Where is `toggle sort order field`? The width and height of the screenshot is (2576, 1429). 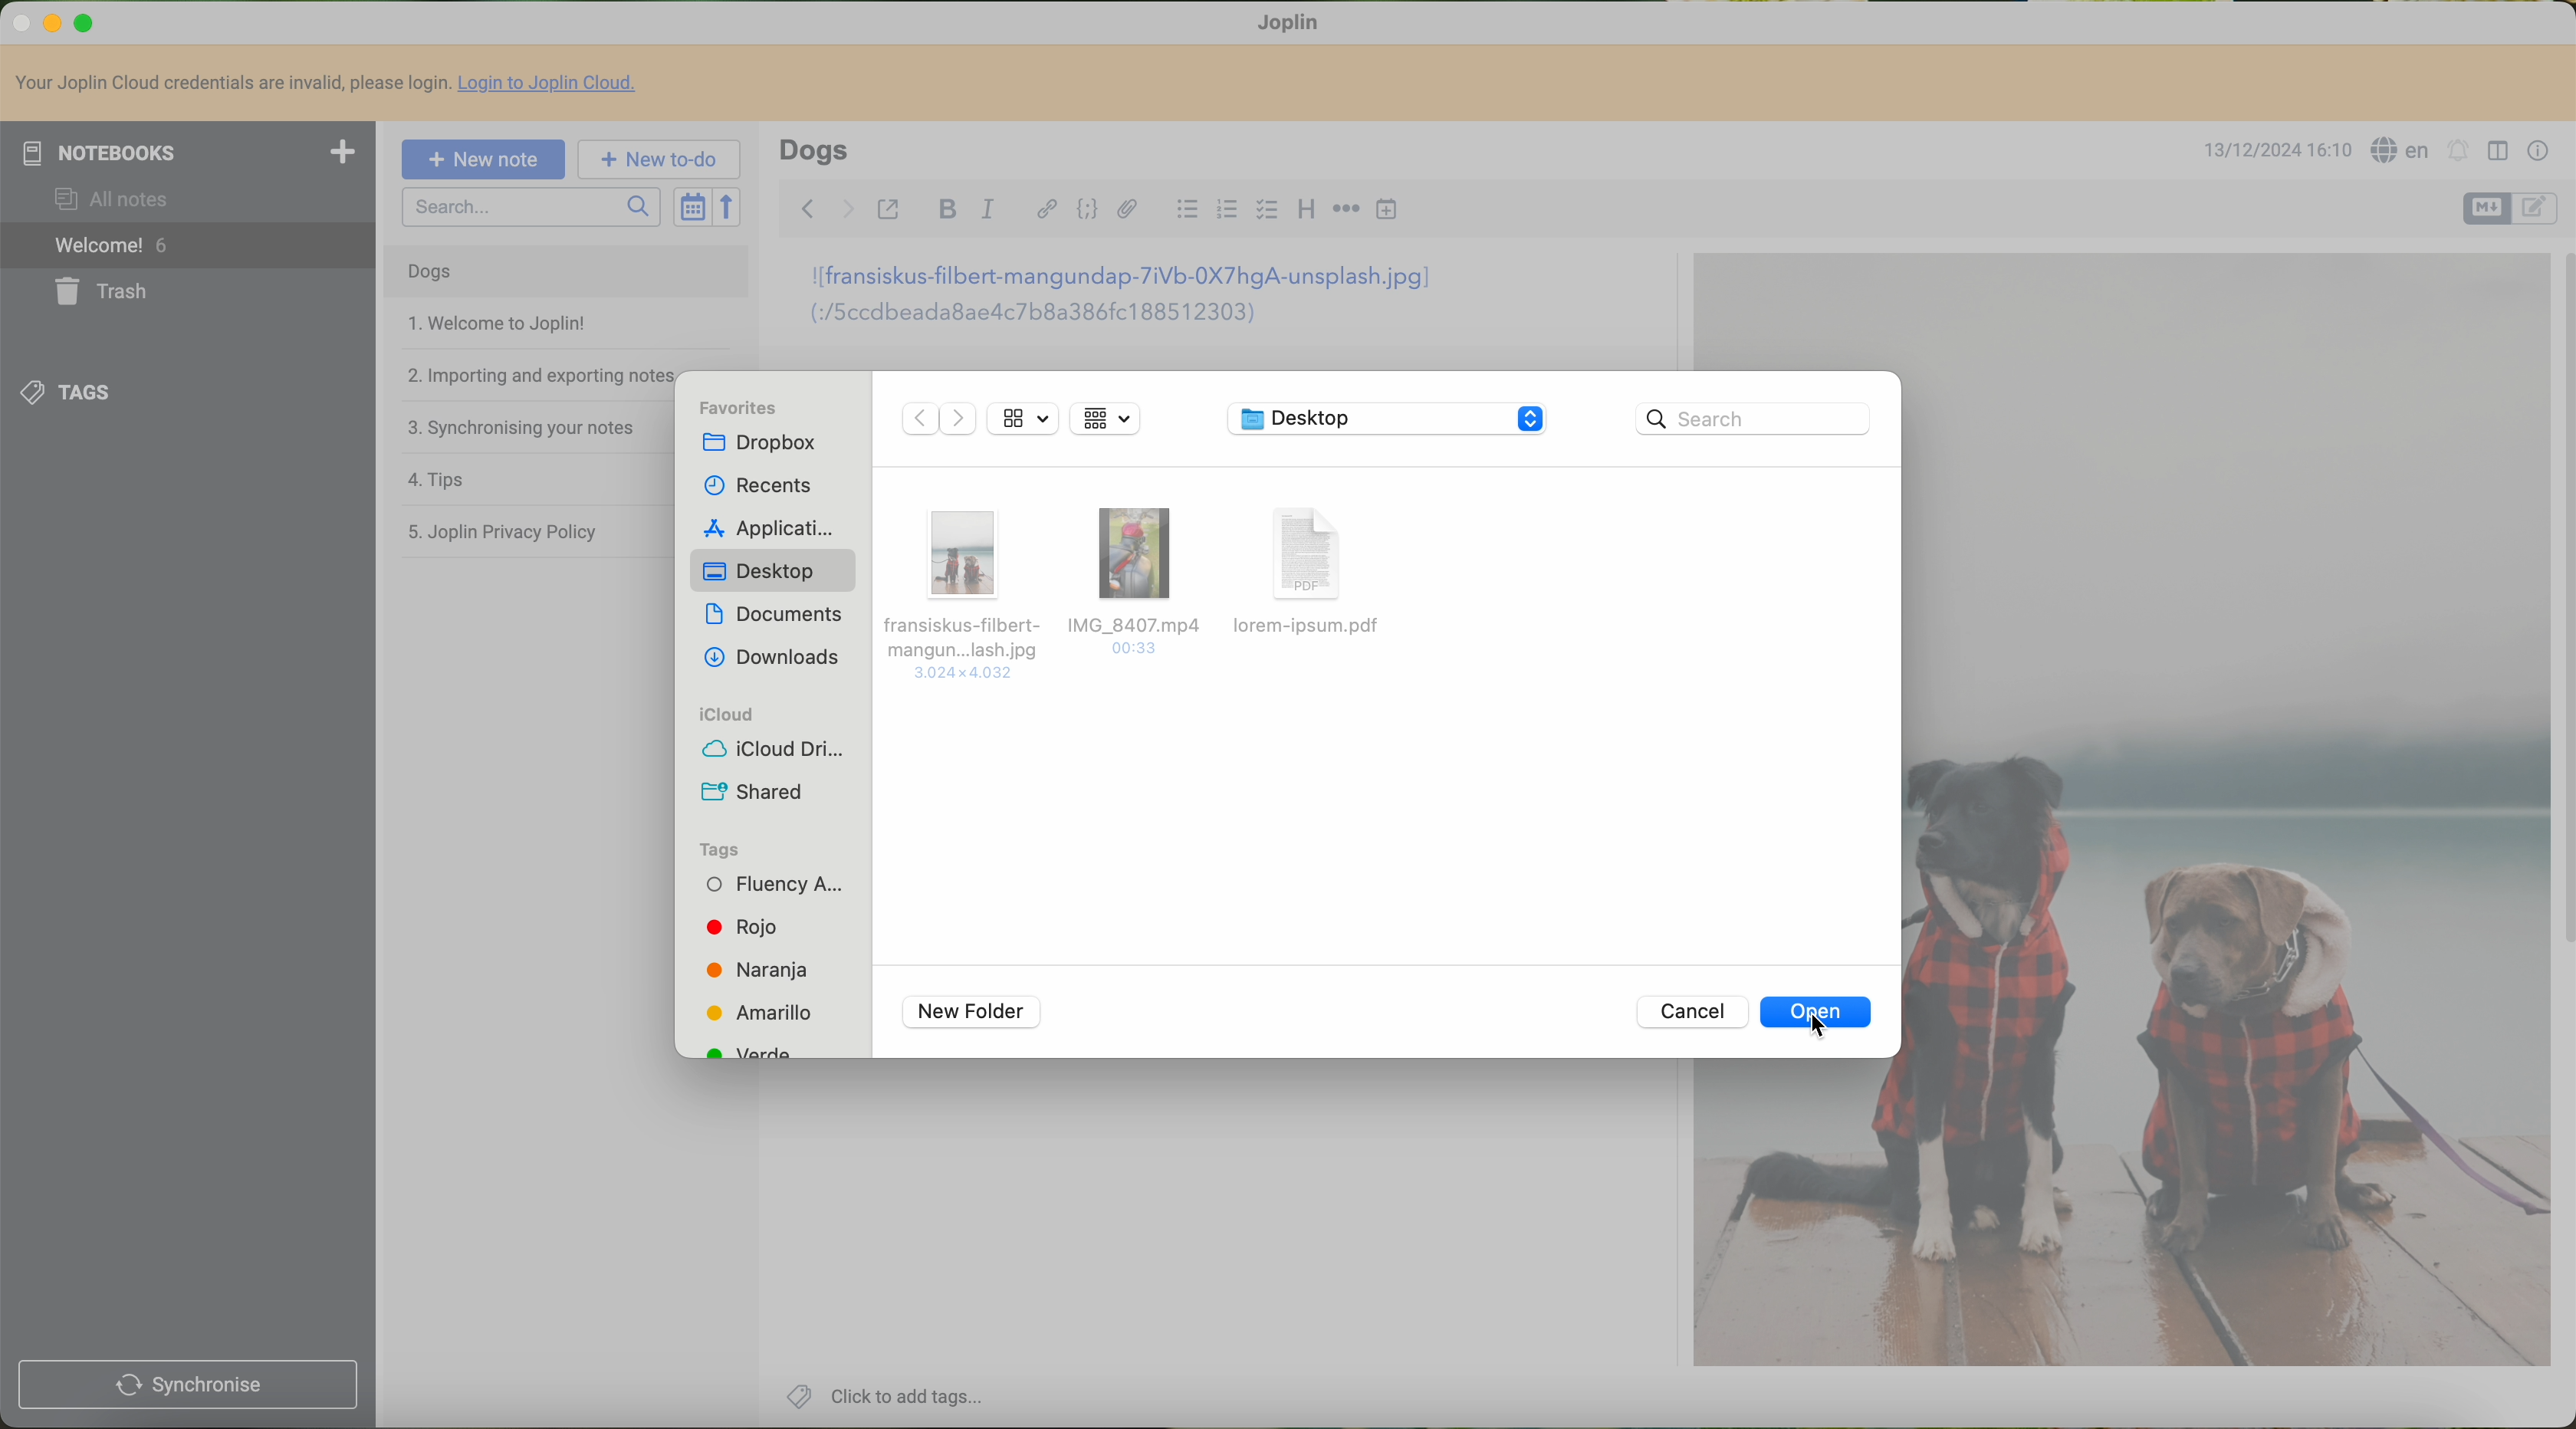
toggle sort order field is located at coordinates (692, 207).